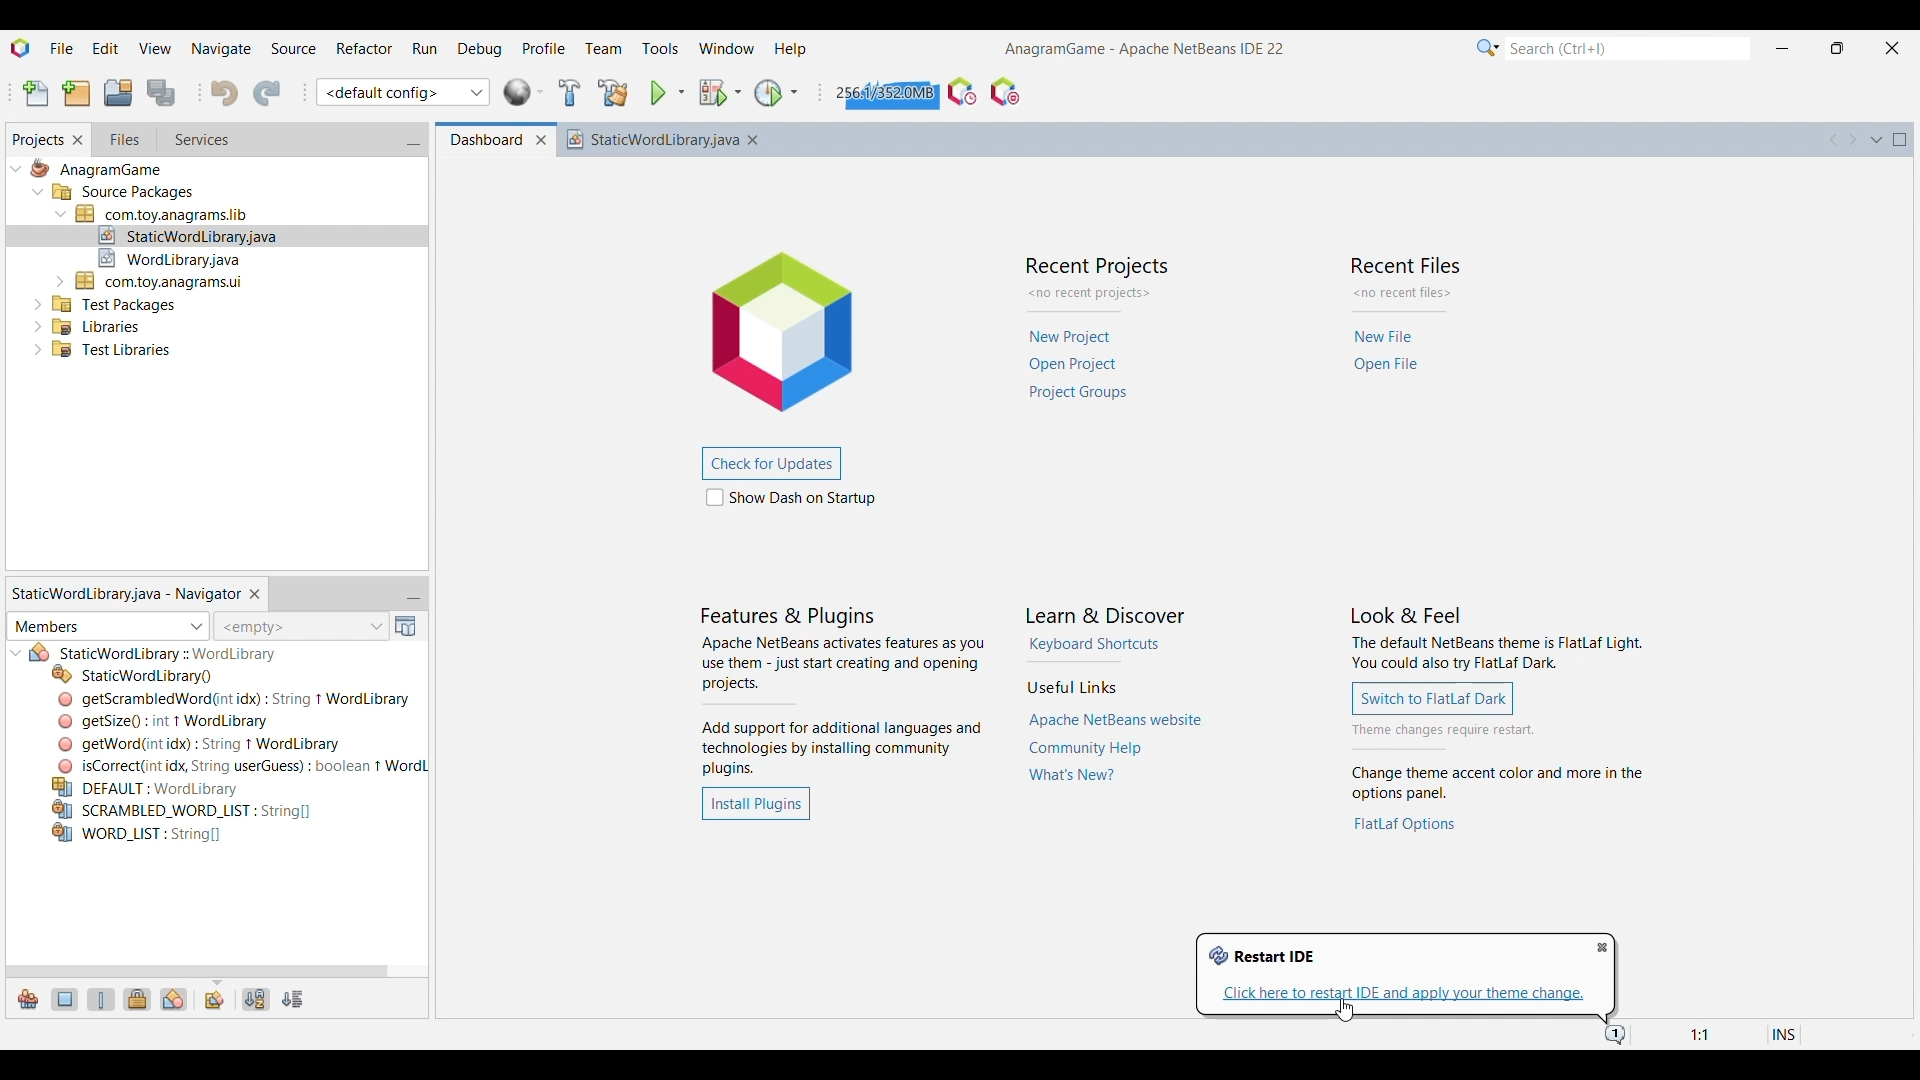 The height and width of the screenshot is (1080, 1920). Describe the element at coordinates (544, 47) in the screenshot. I see `Profile menu` at that location.